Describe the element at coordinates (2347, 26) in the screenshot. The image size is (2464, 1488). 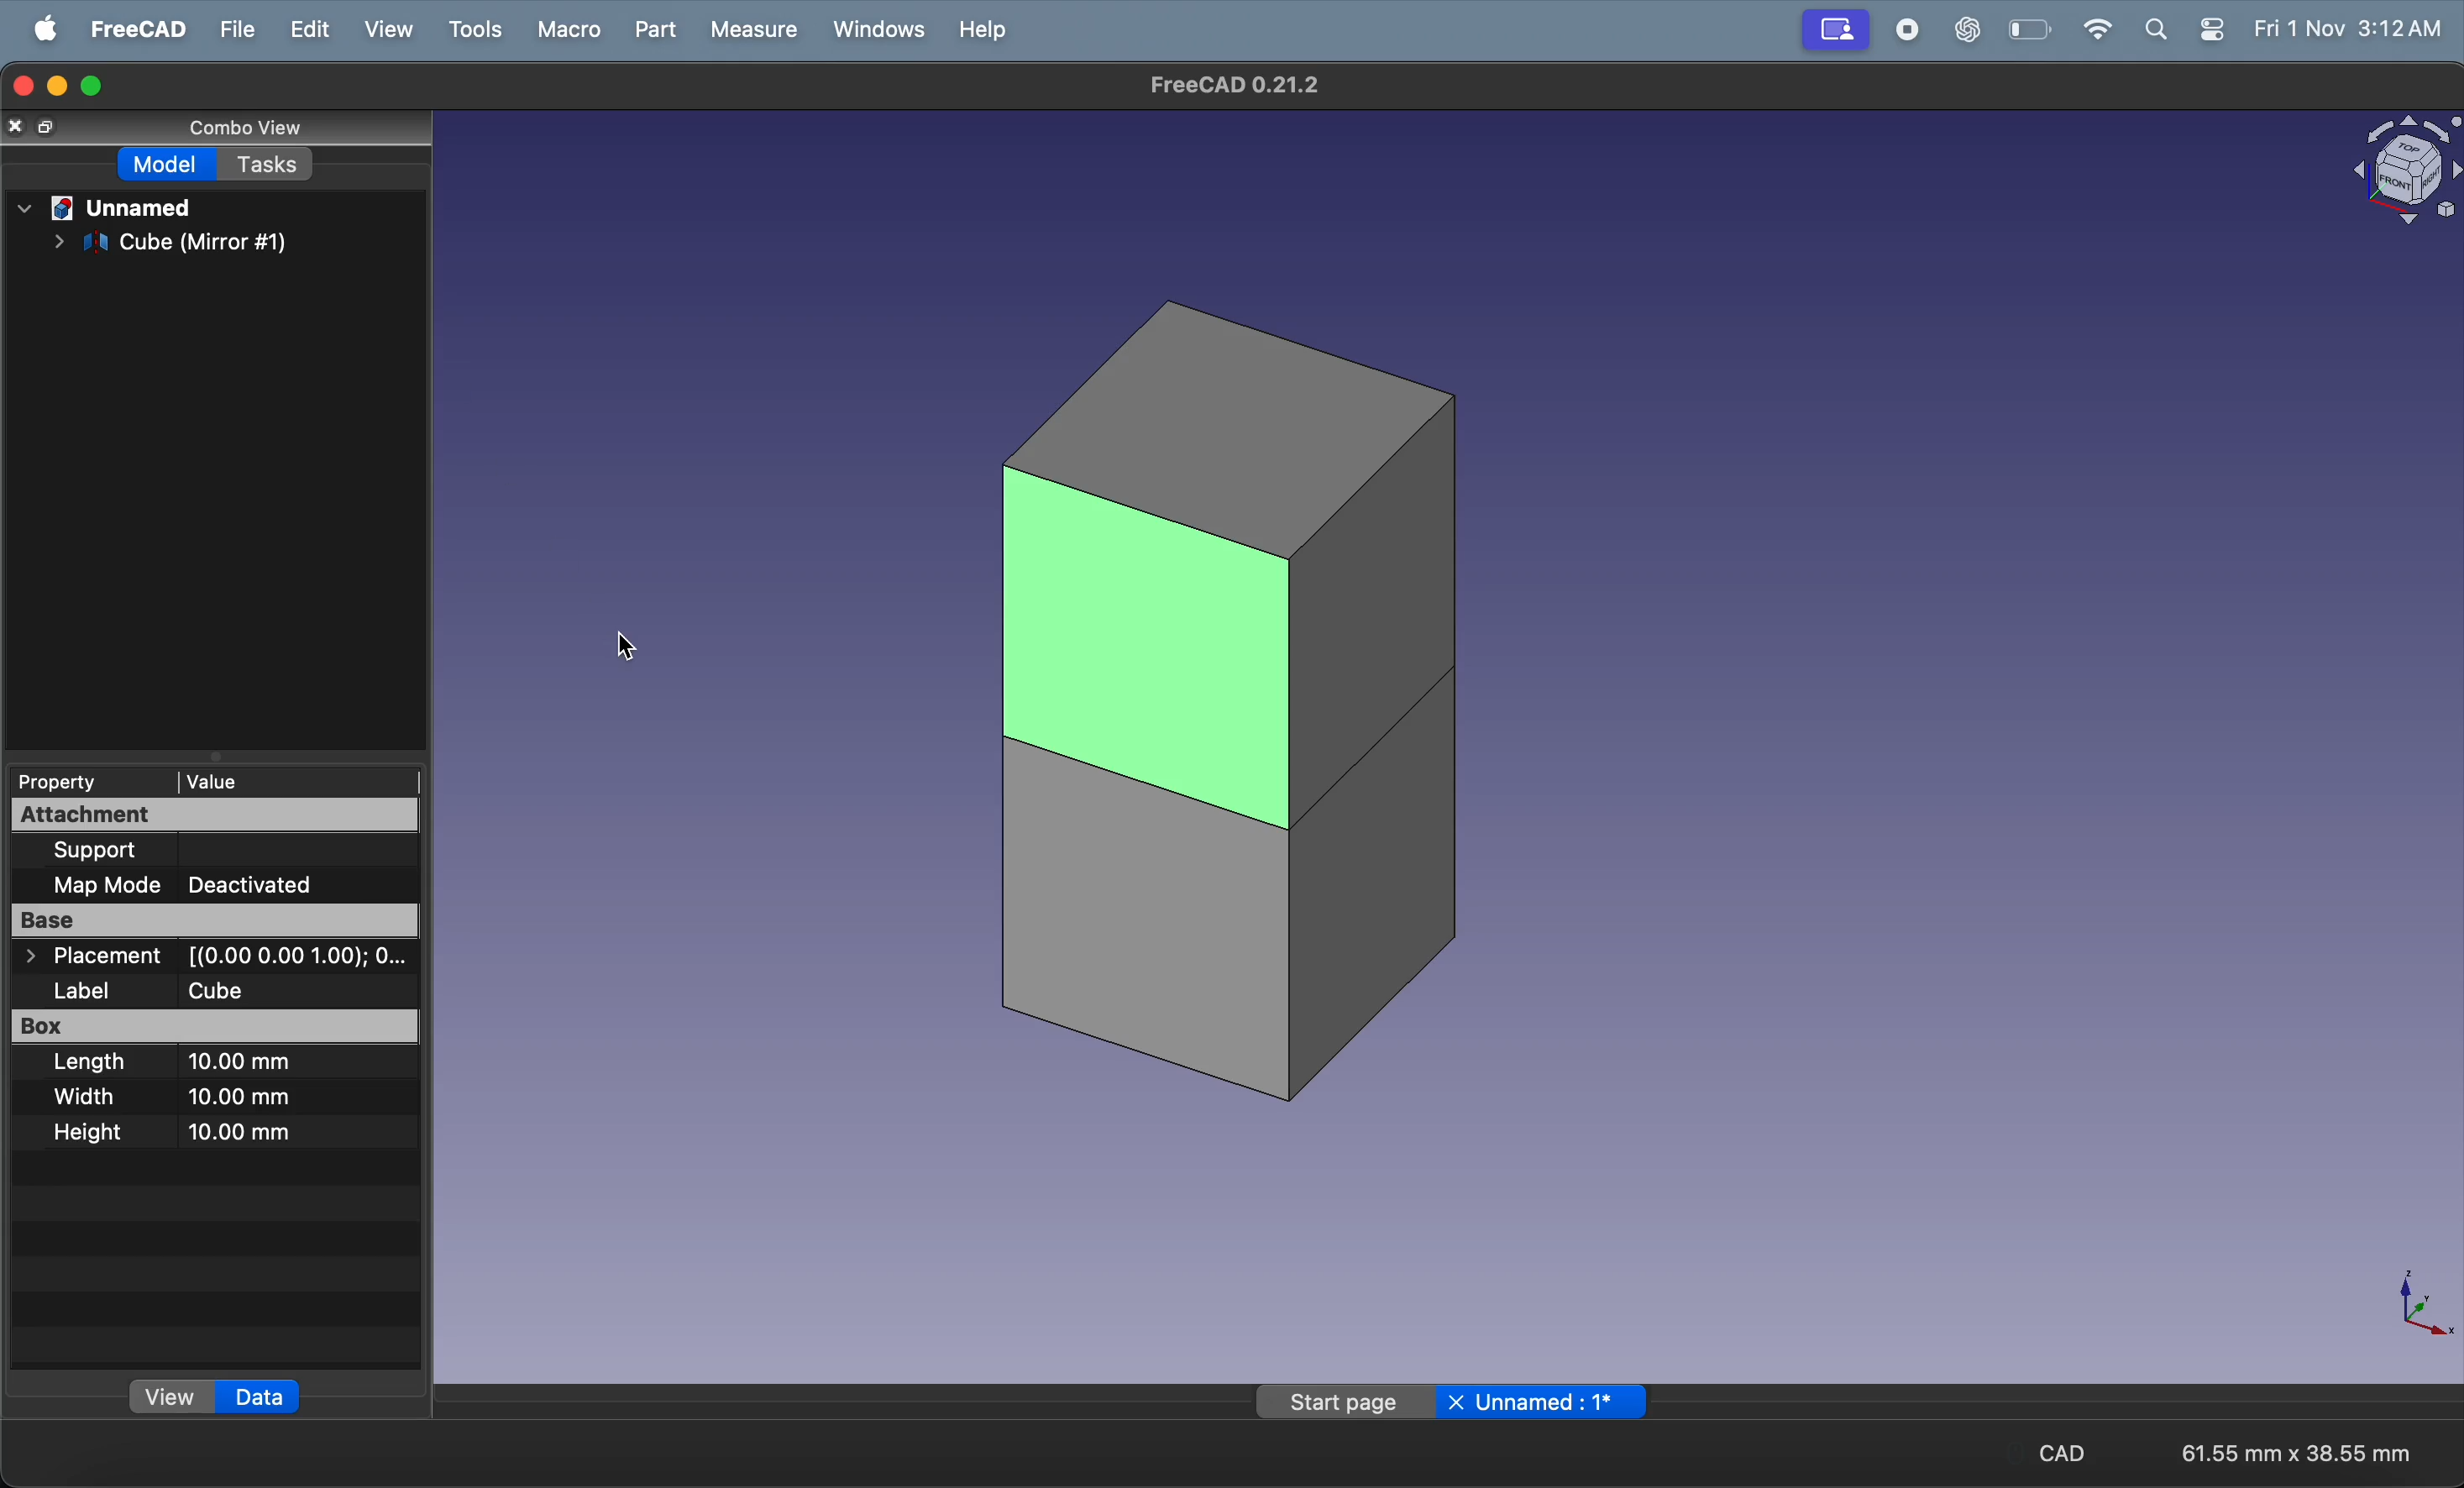
I see `Fri 1 Nov 3:12 AM` at that location.